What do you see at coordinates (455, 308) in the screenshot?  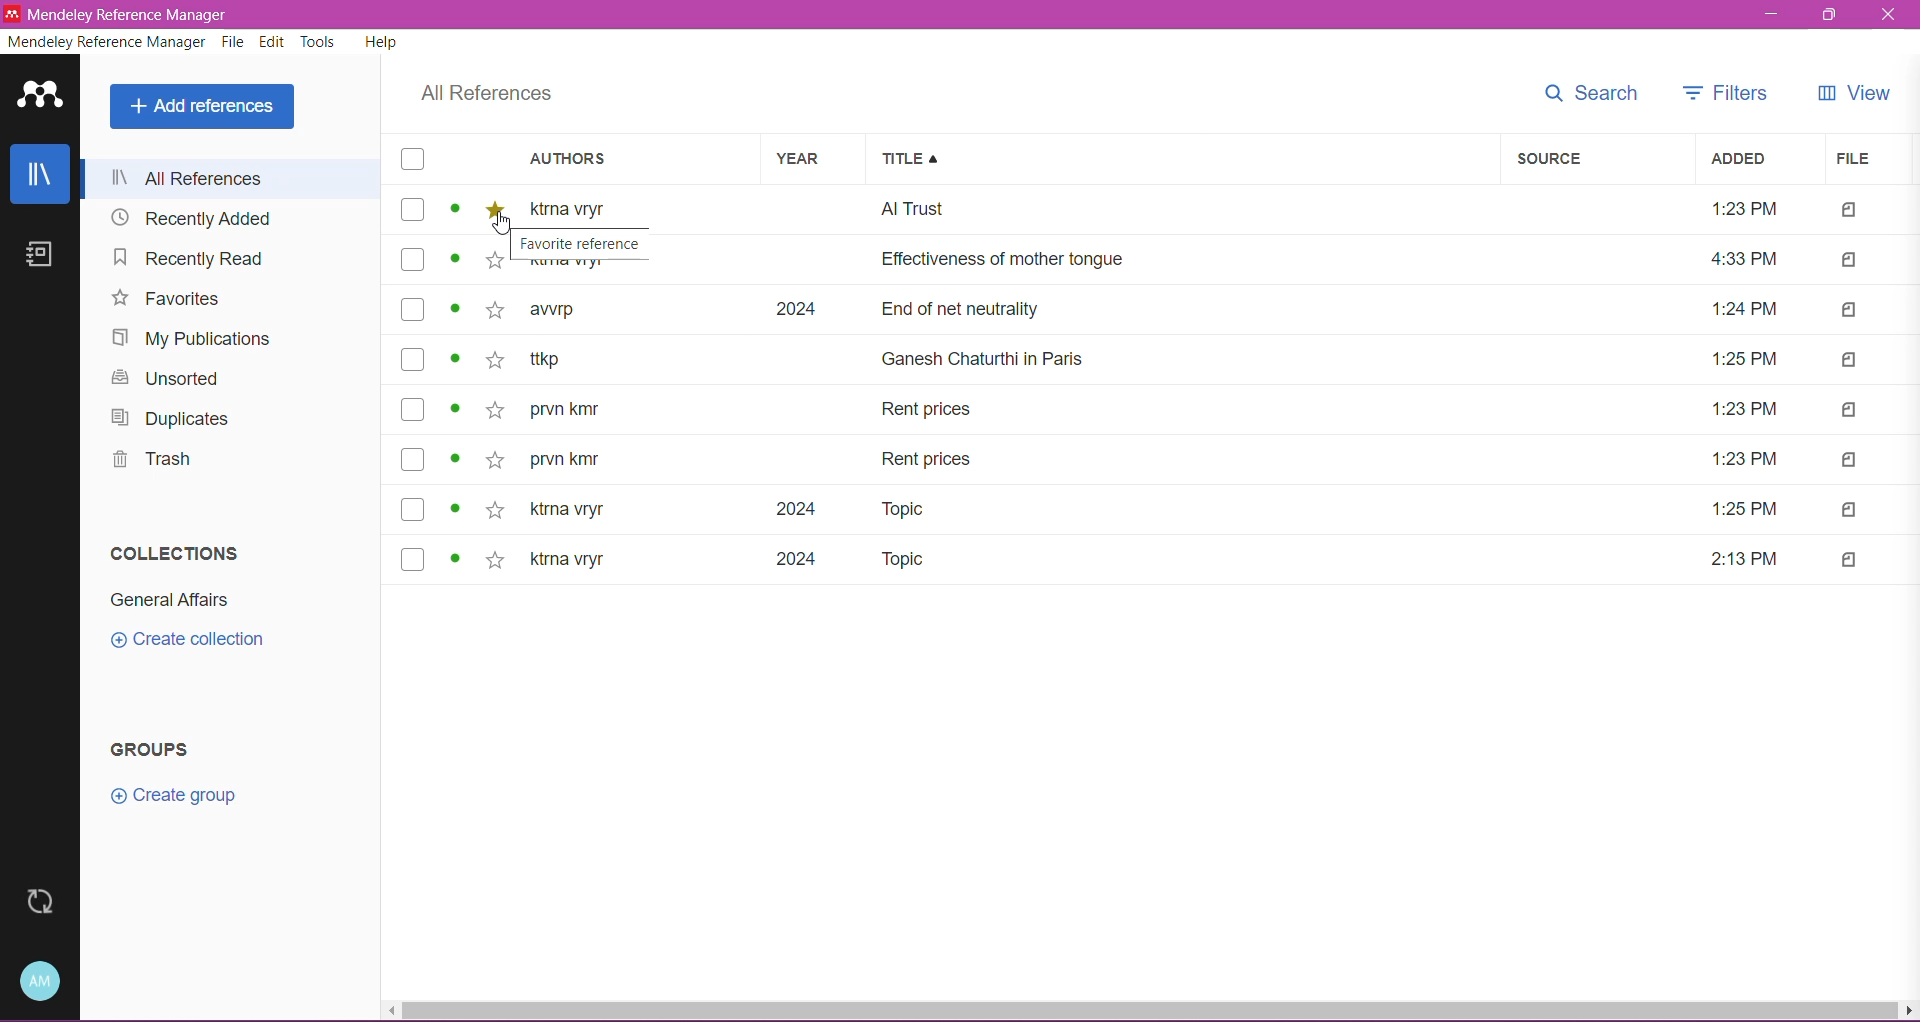 I see `Click to see more details` at bounding box center [455, 308].